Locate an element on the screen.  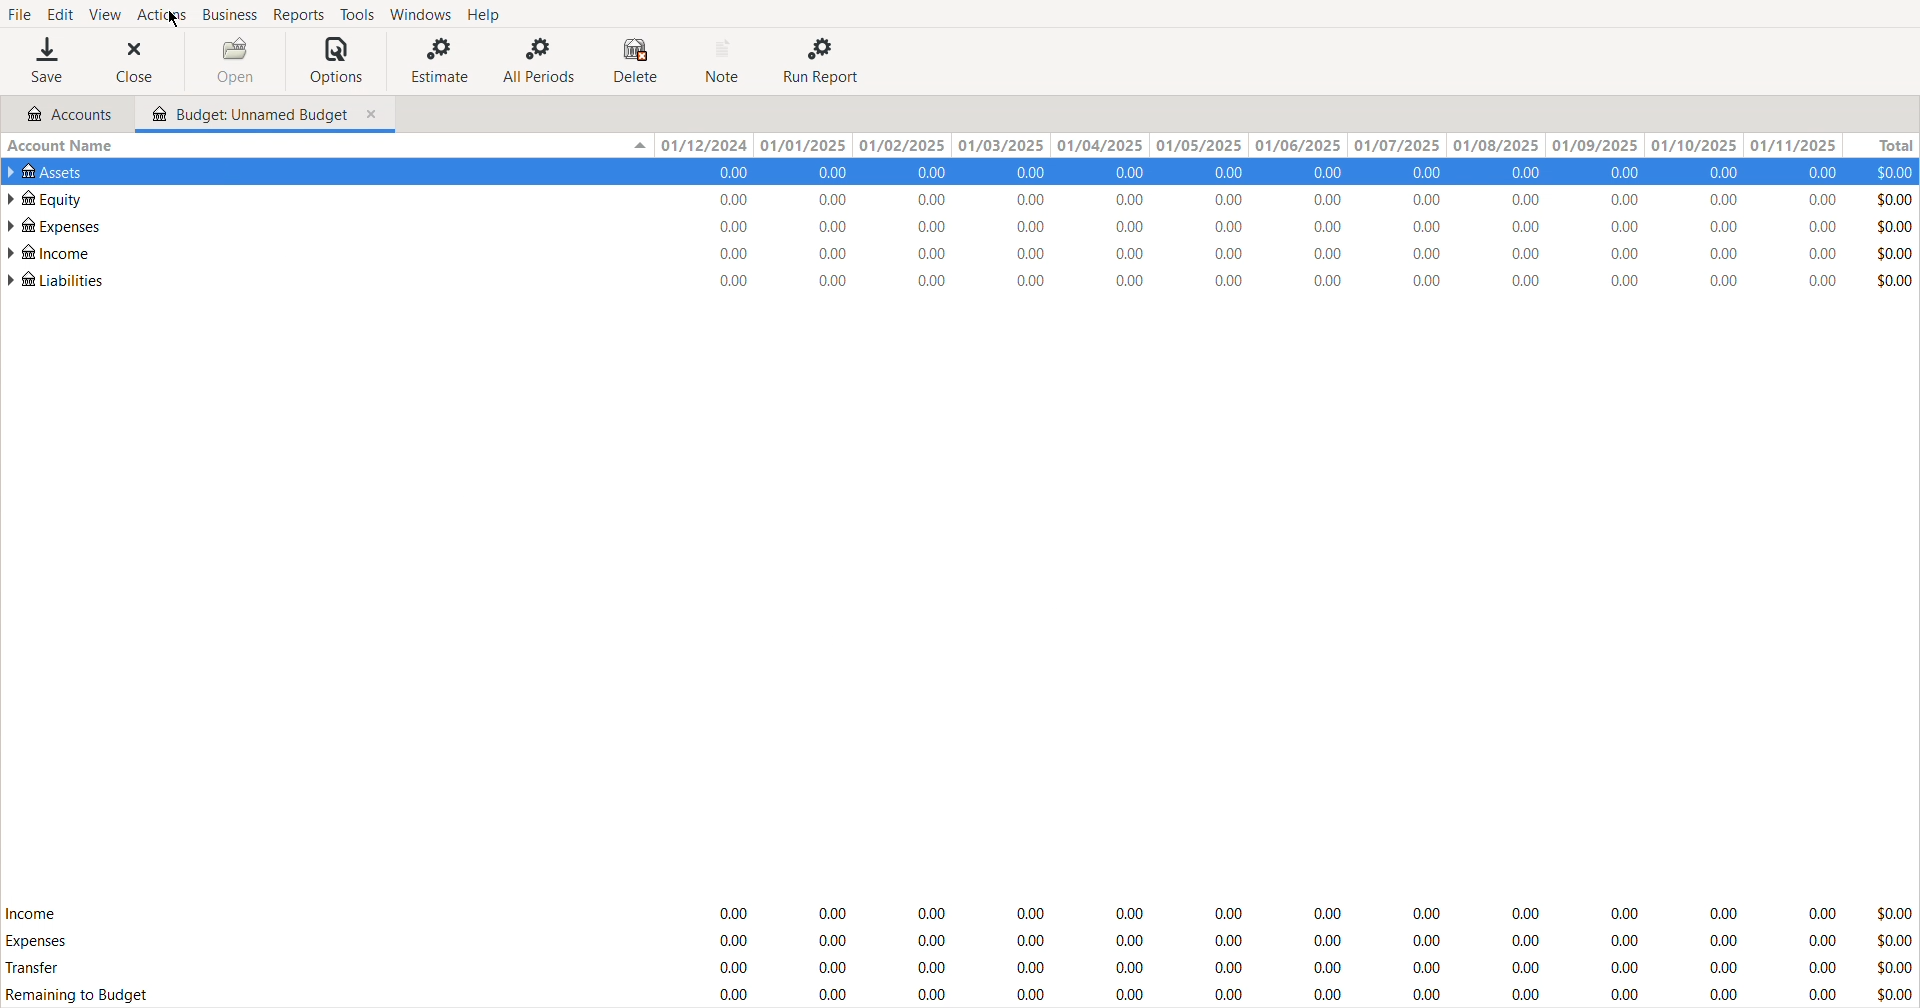
Actions is located at coordinates (161, 13).